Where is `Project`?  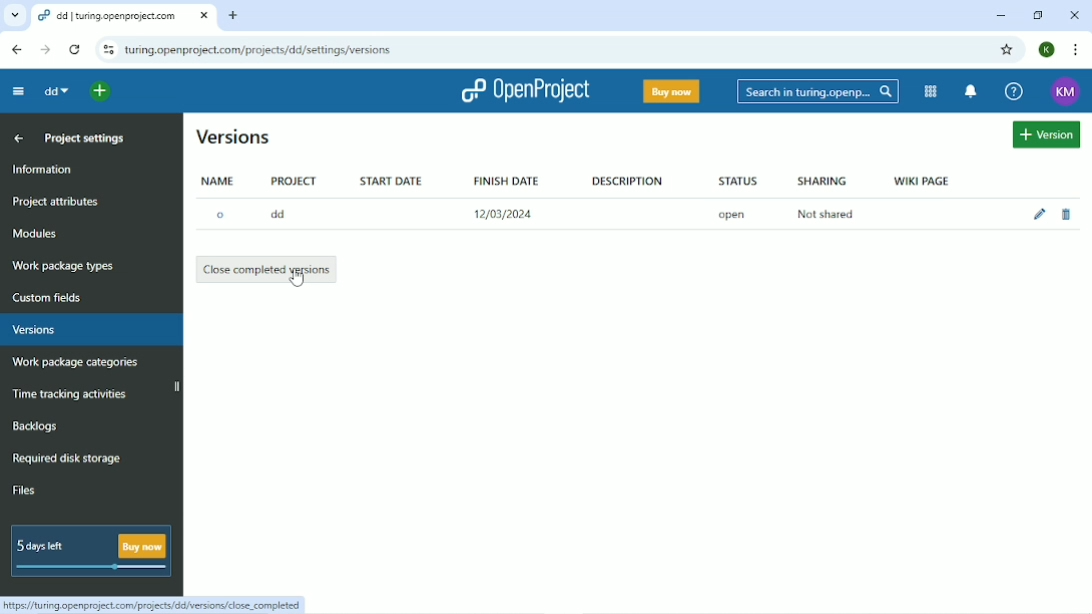 Project is located at coordinates (293, 179).